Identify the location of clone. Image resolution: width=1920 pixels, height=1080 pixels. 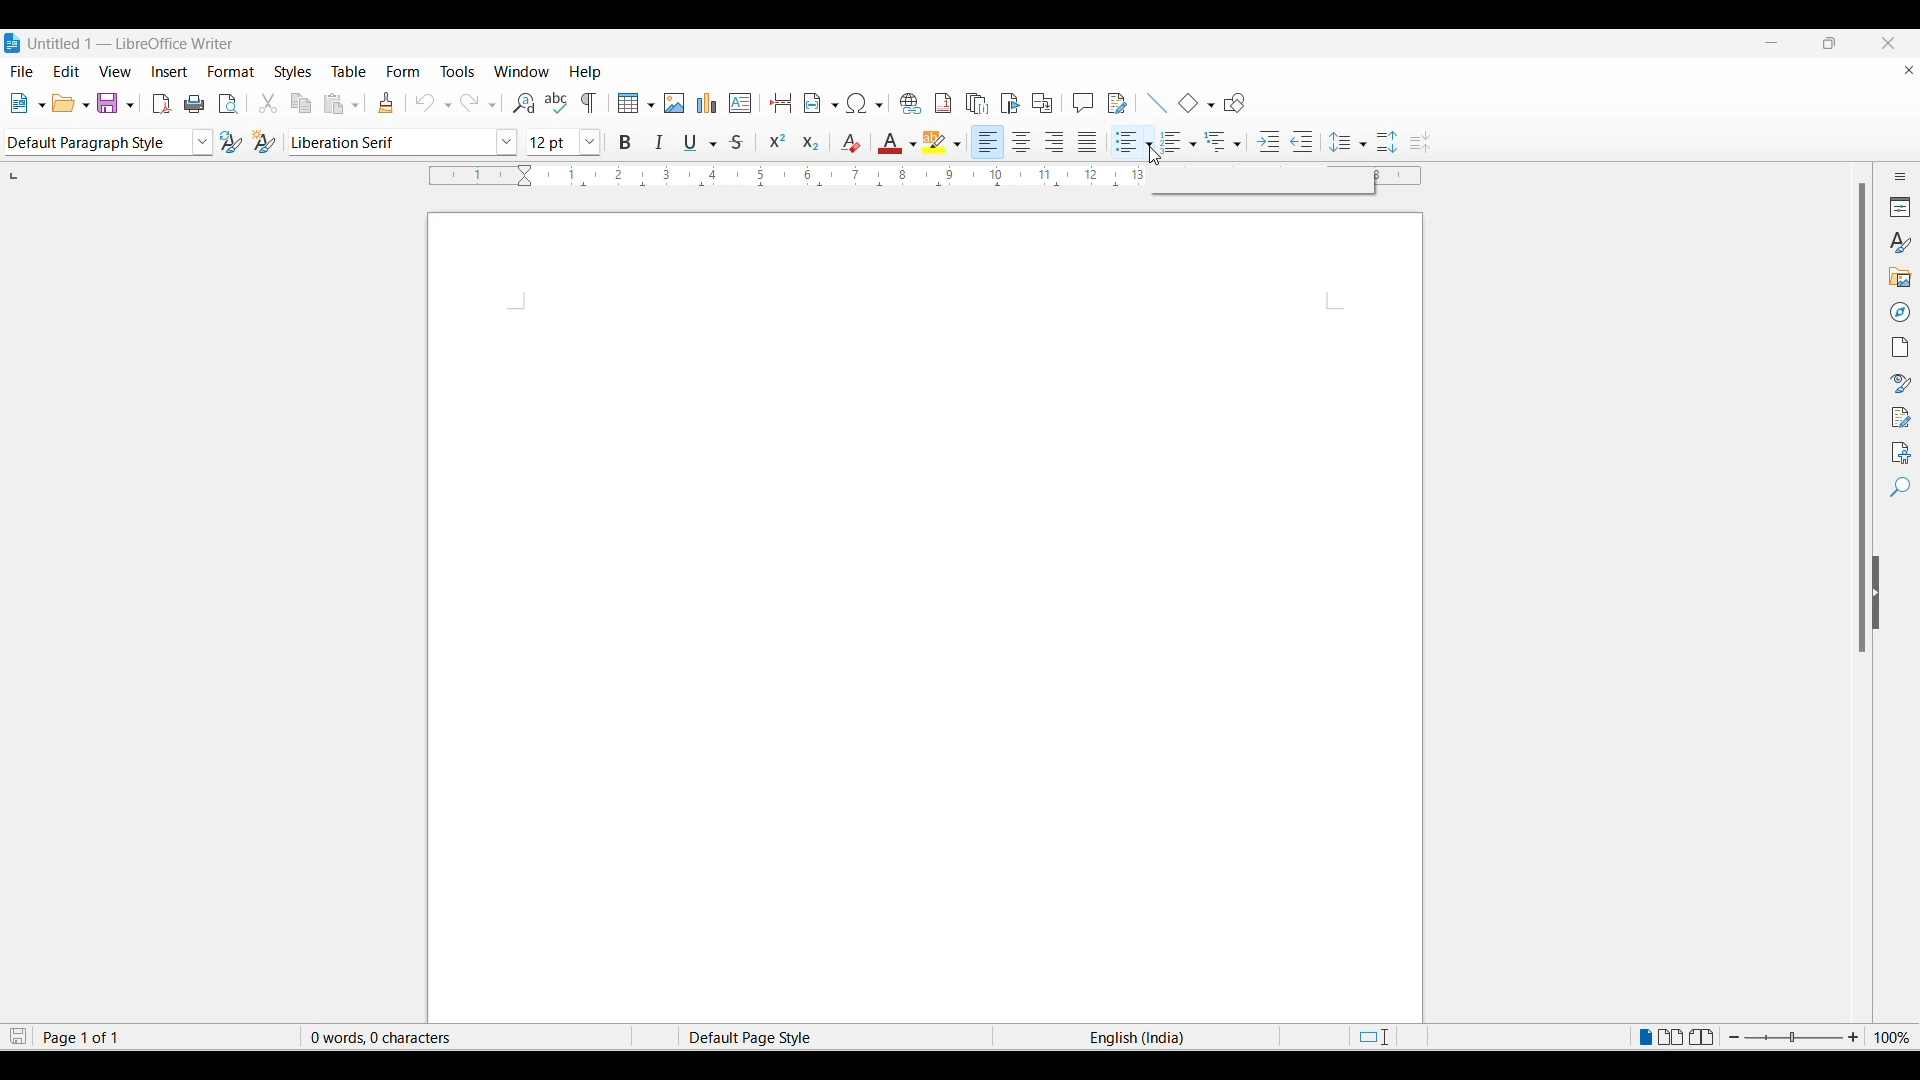
(388, 103).